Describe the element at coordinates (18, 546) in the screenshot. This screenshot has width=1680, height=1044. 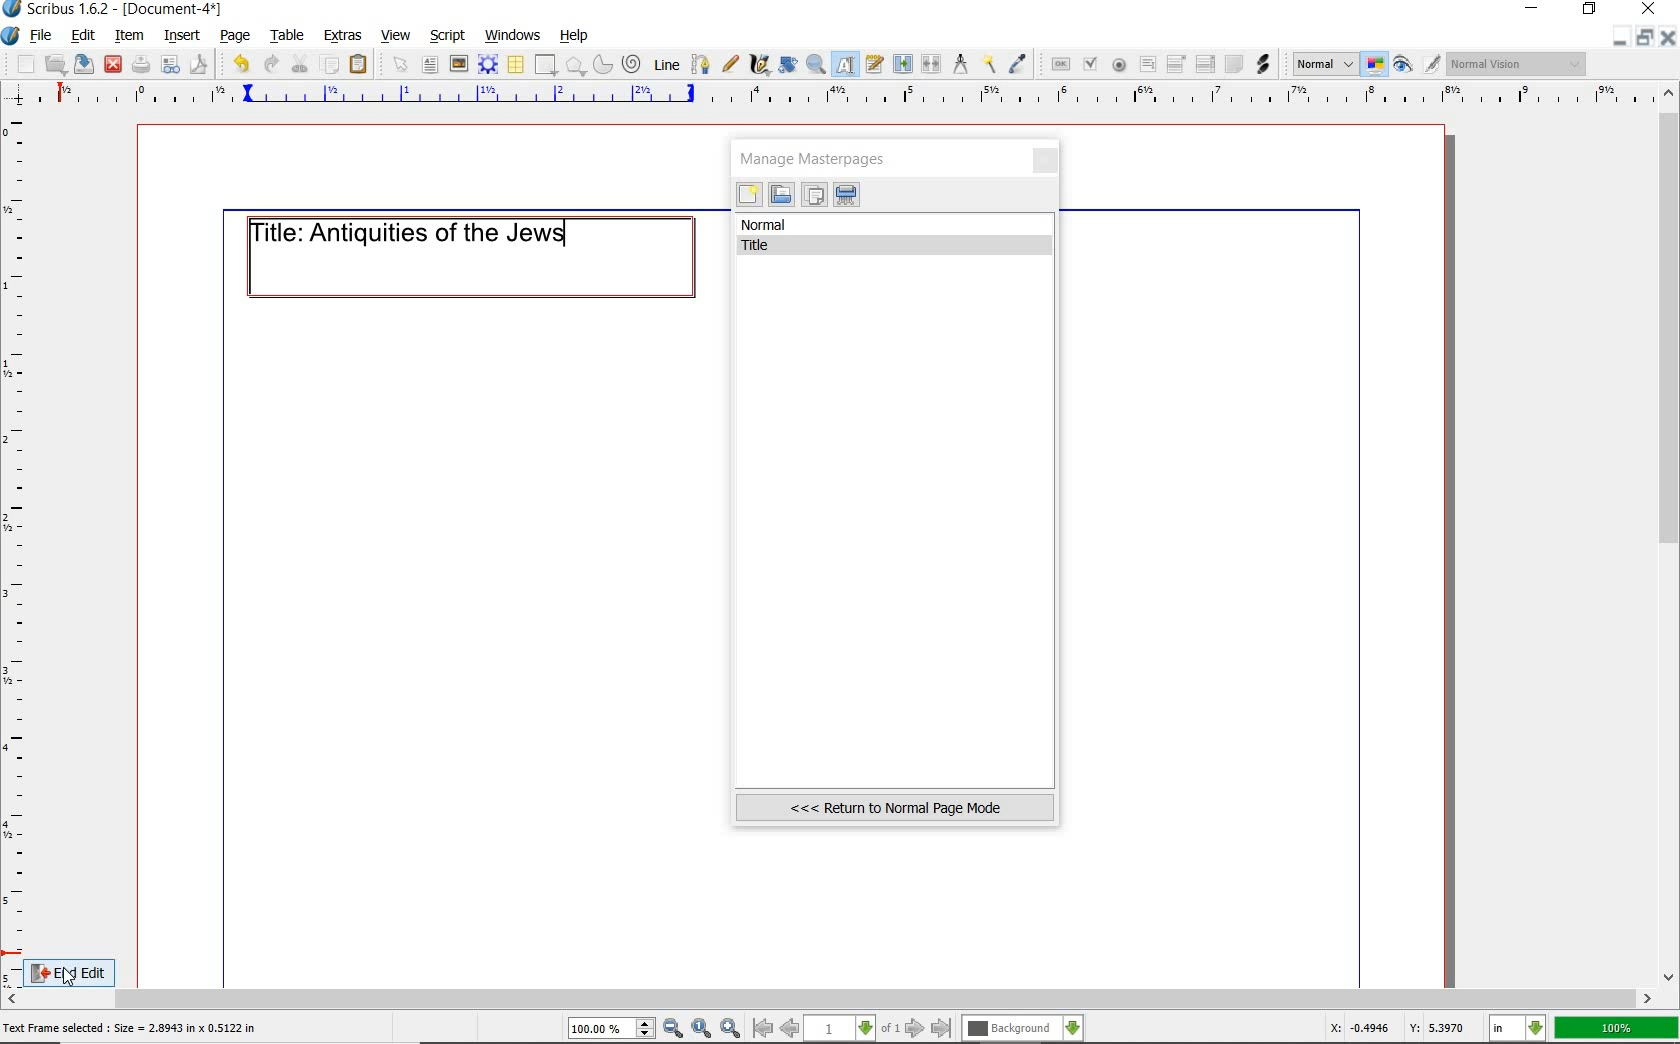
I see `ruler` at that location.